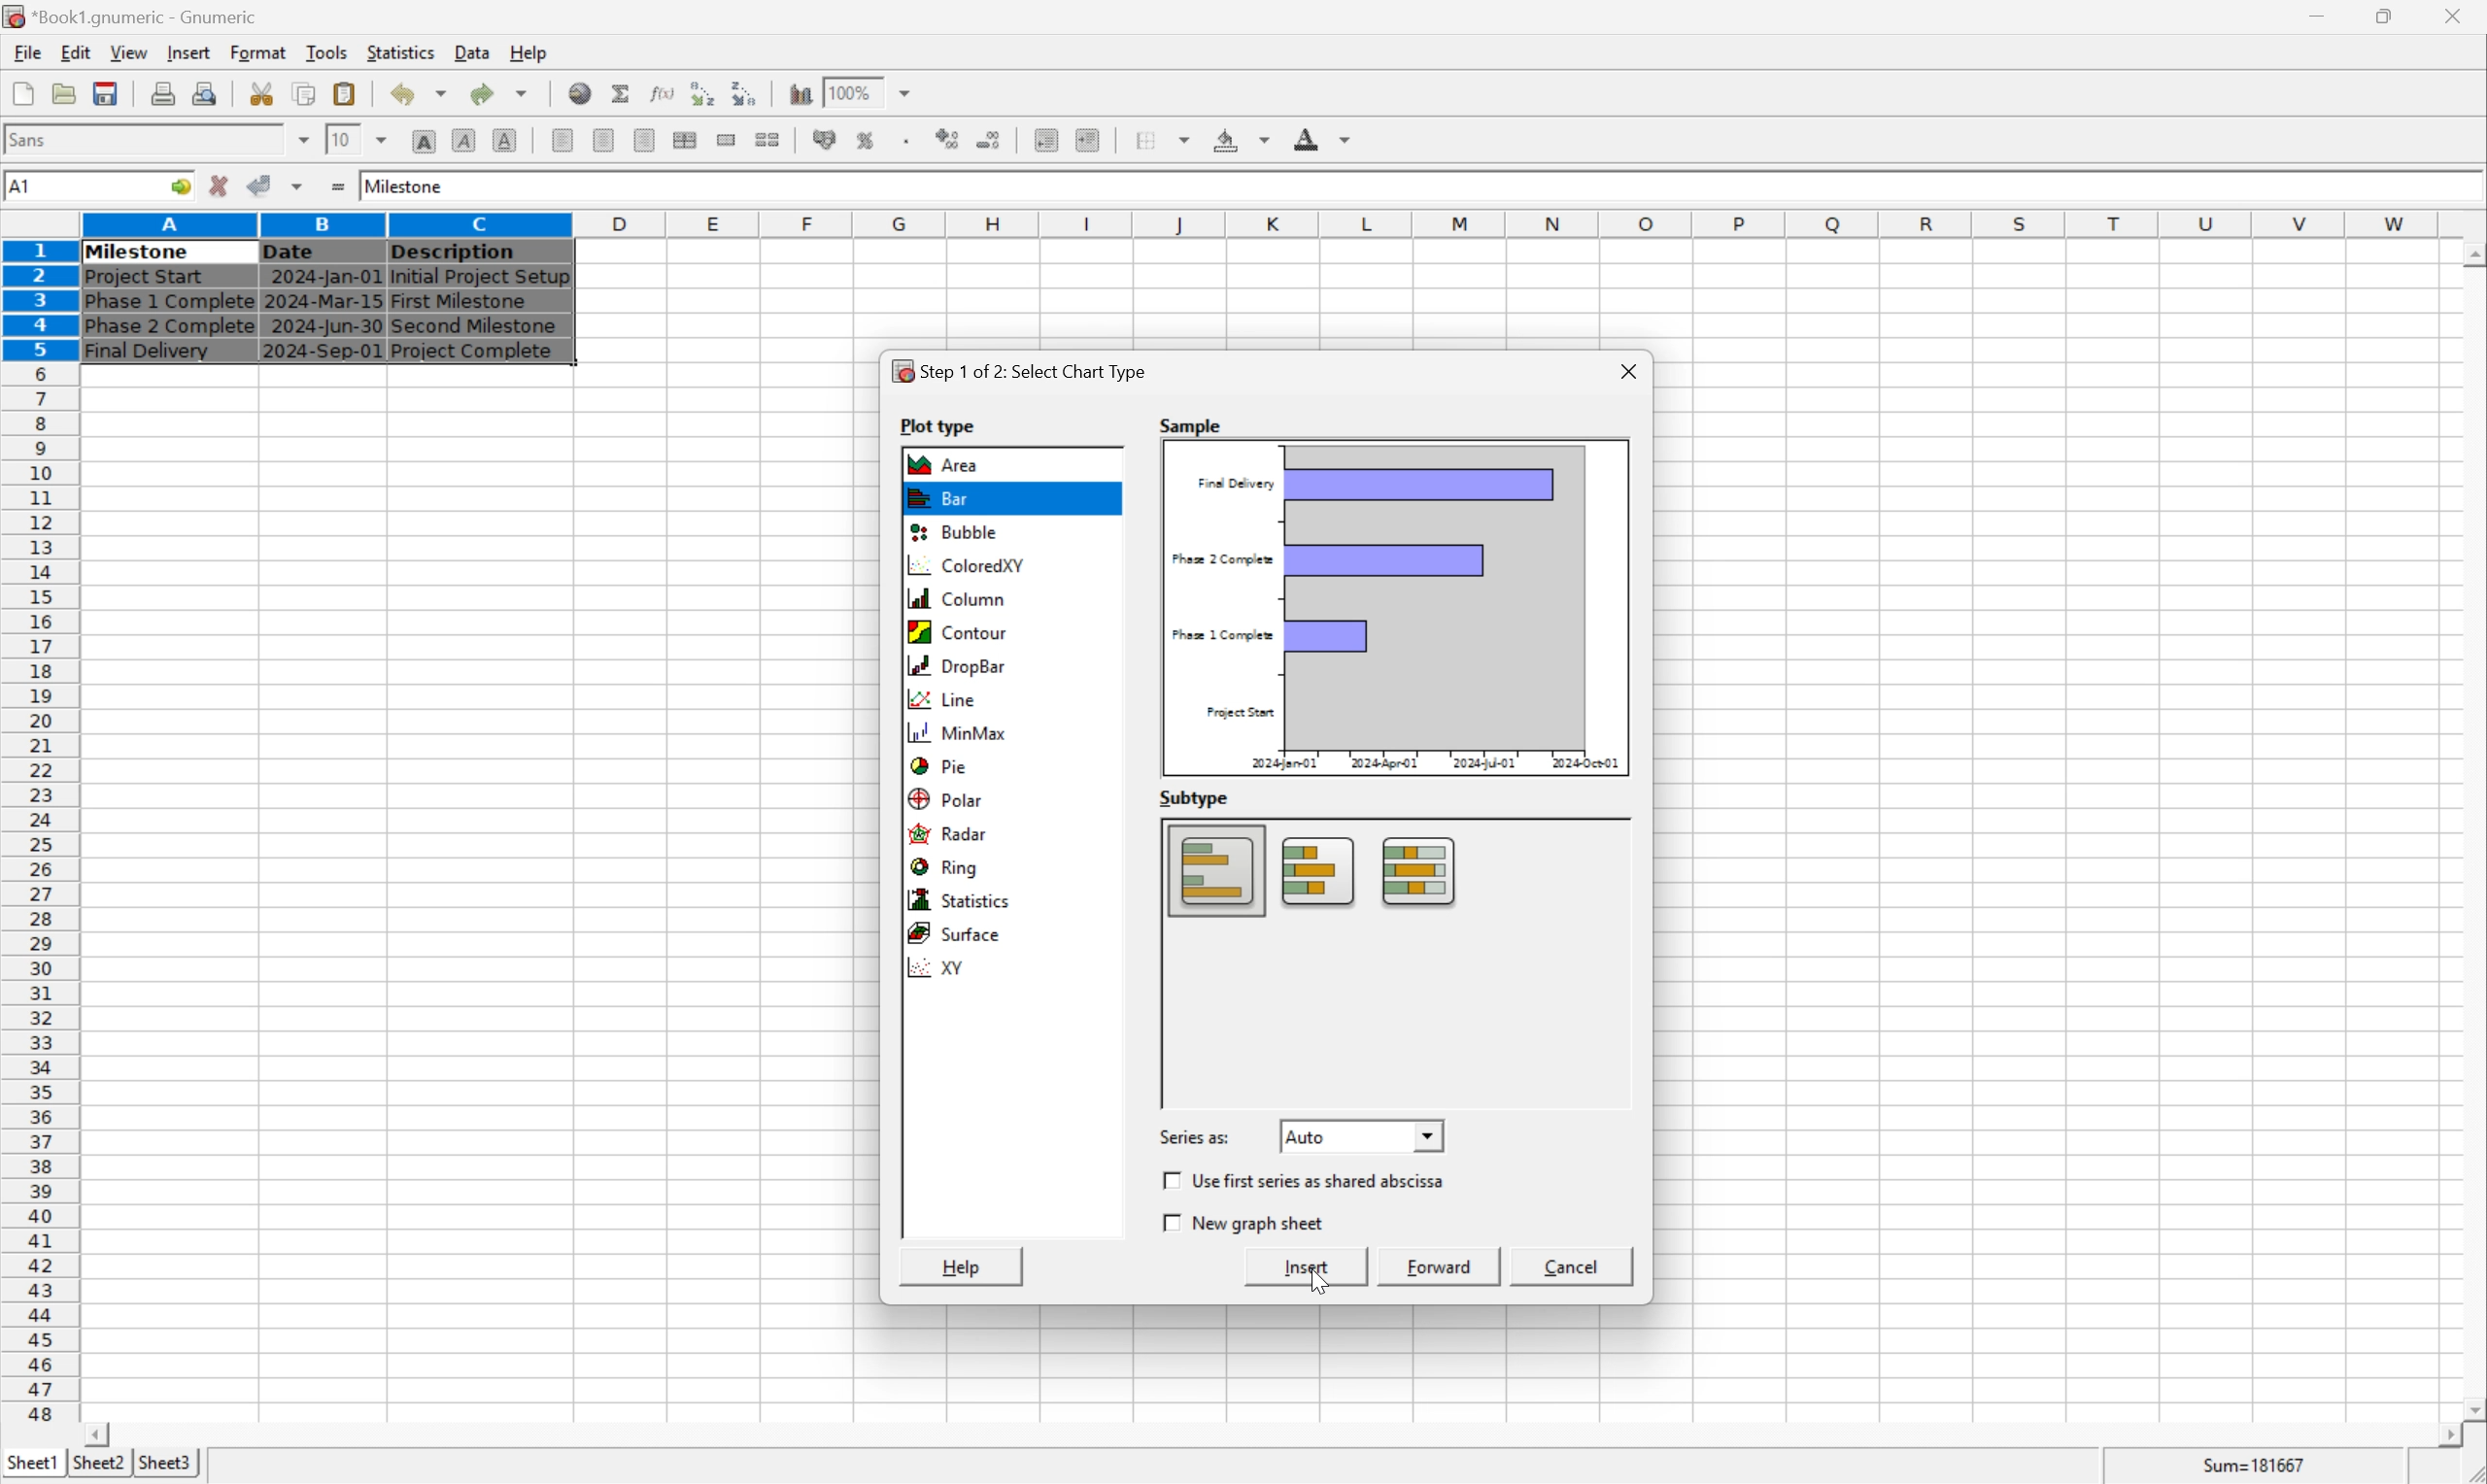  Describe the element at coordinates (944, 970) in the screenshot. I see `XY` at that location.